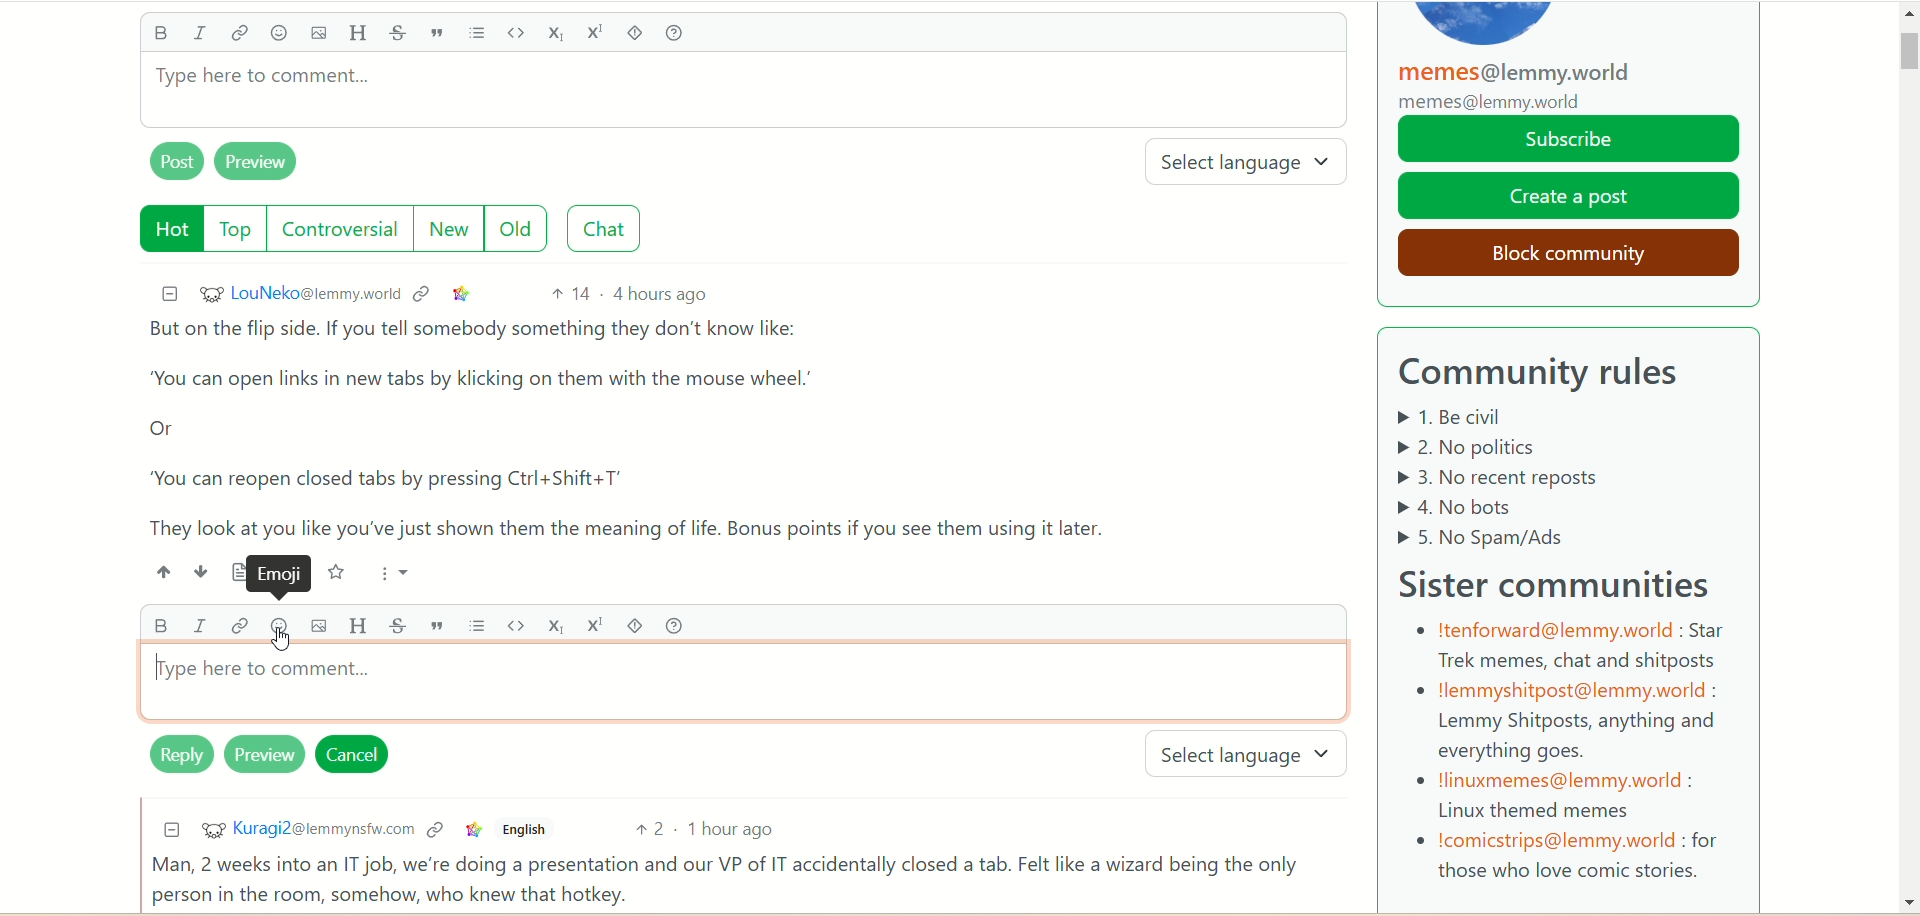 The width and height of the screenshot is (1920, 916). What do you see at coordinates (1553, 374) in the screenshot?
I see `community rules` at bounding box center [1553, 374].